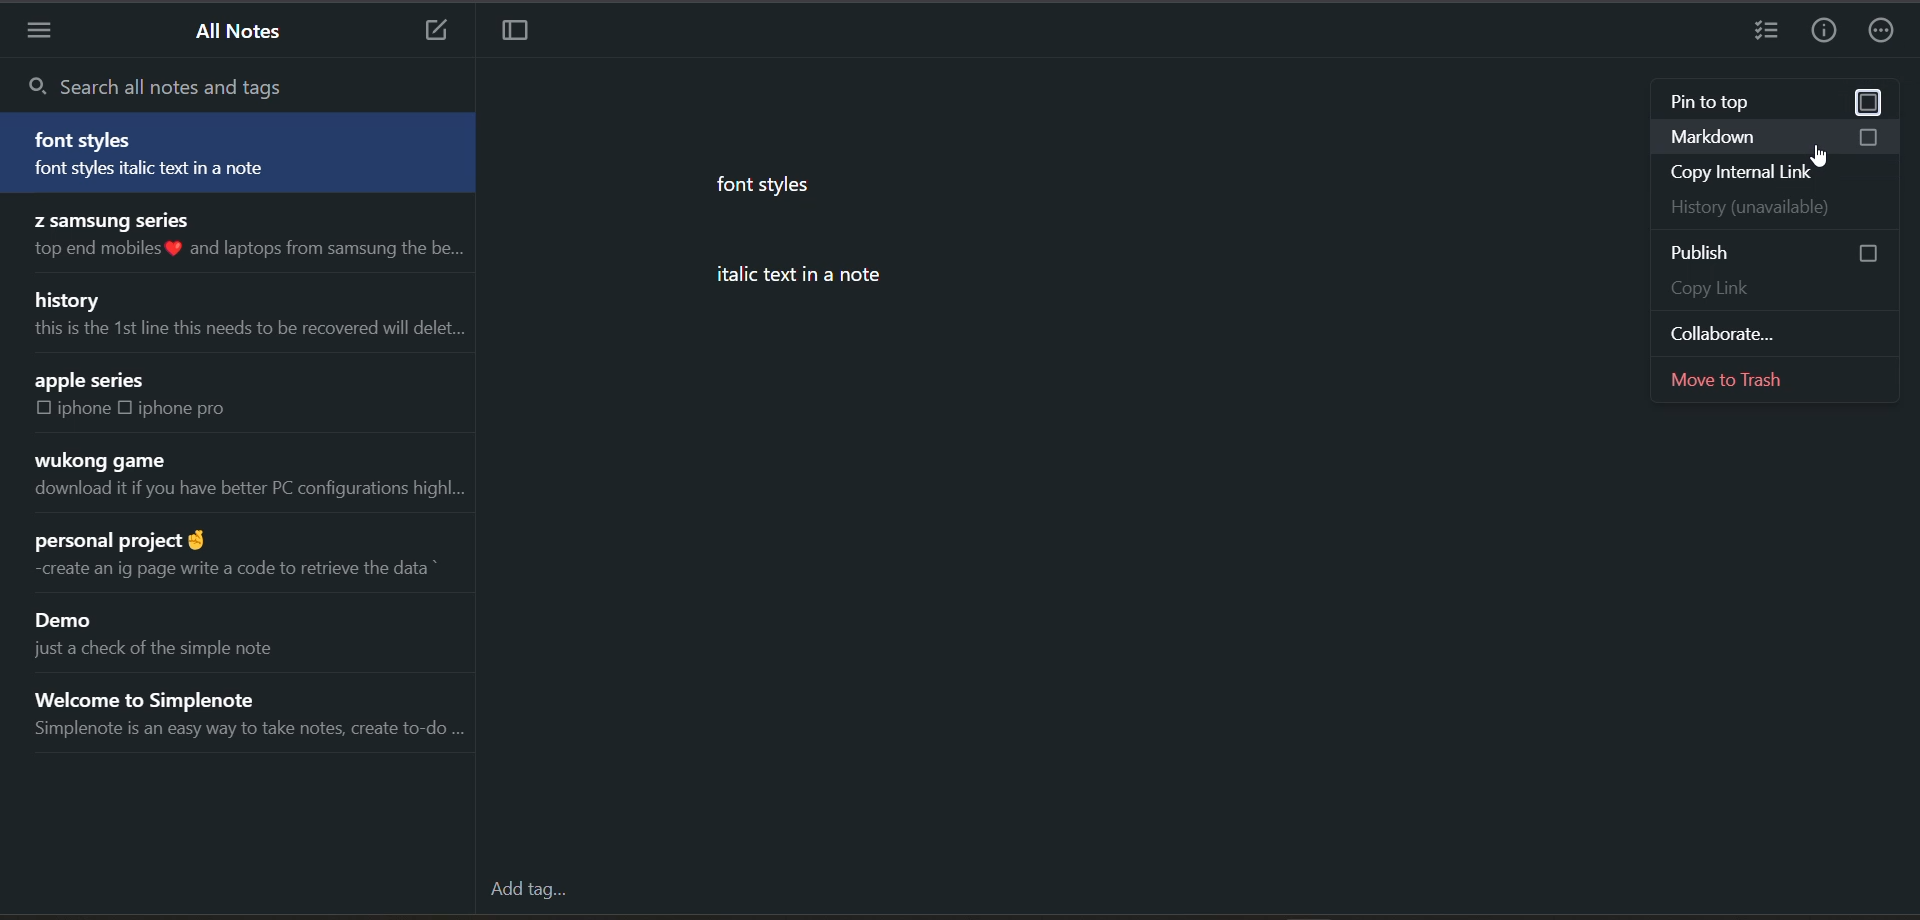 This screenshot has height=920, width=1920. Describe the element at coordinates (45, 32) in the screenshot. I see `menu` at that location.